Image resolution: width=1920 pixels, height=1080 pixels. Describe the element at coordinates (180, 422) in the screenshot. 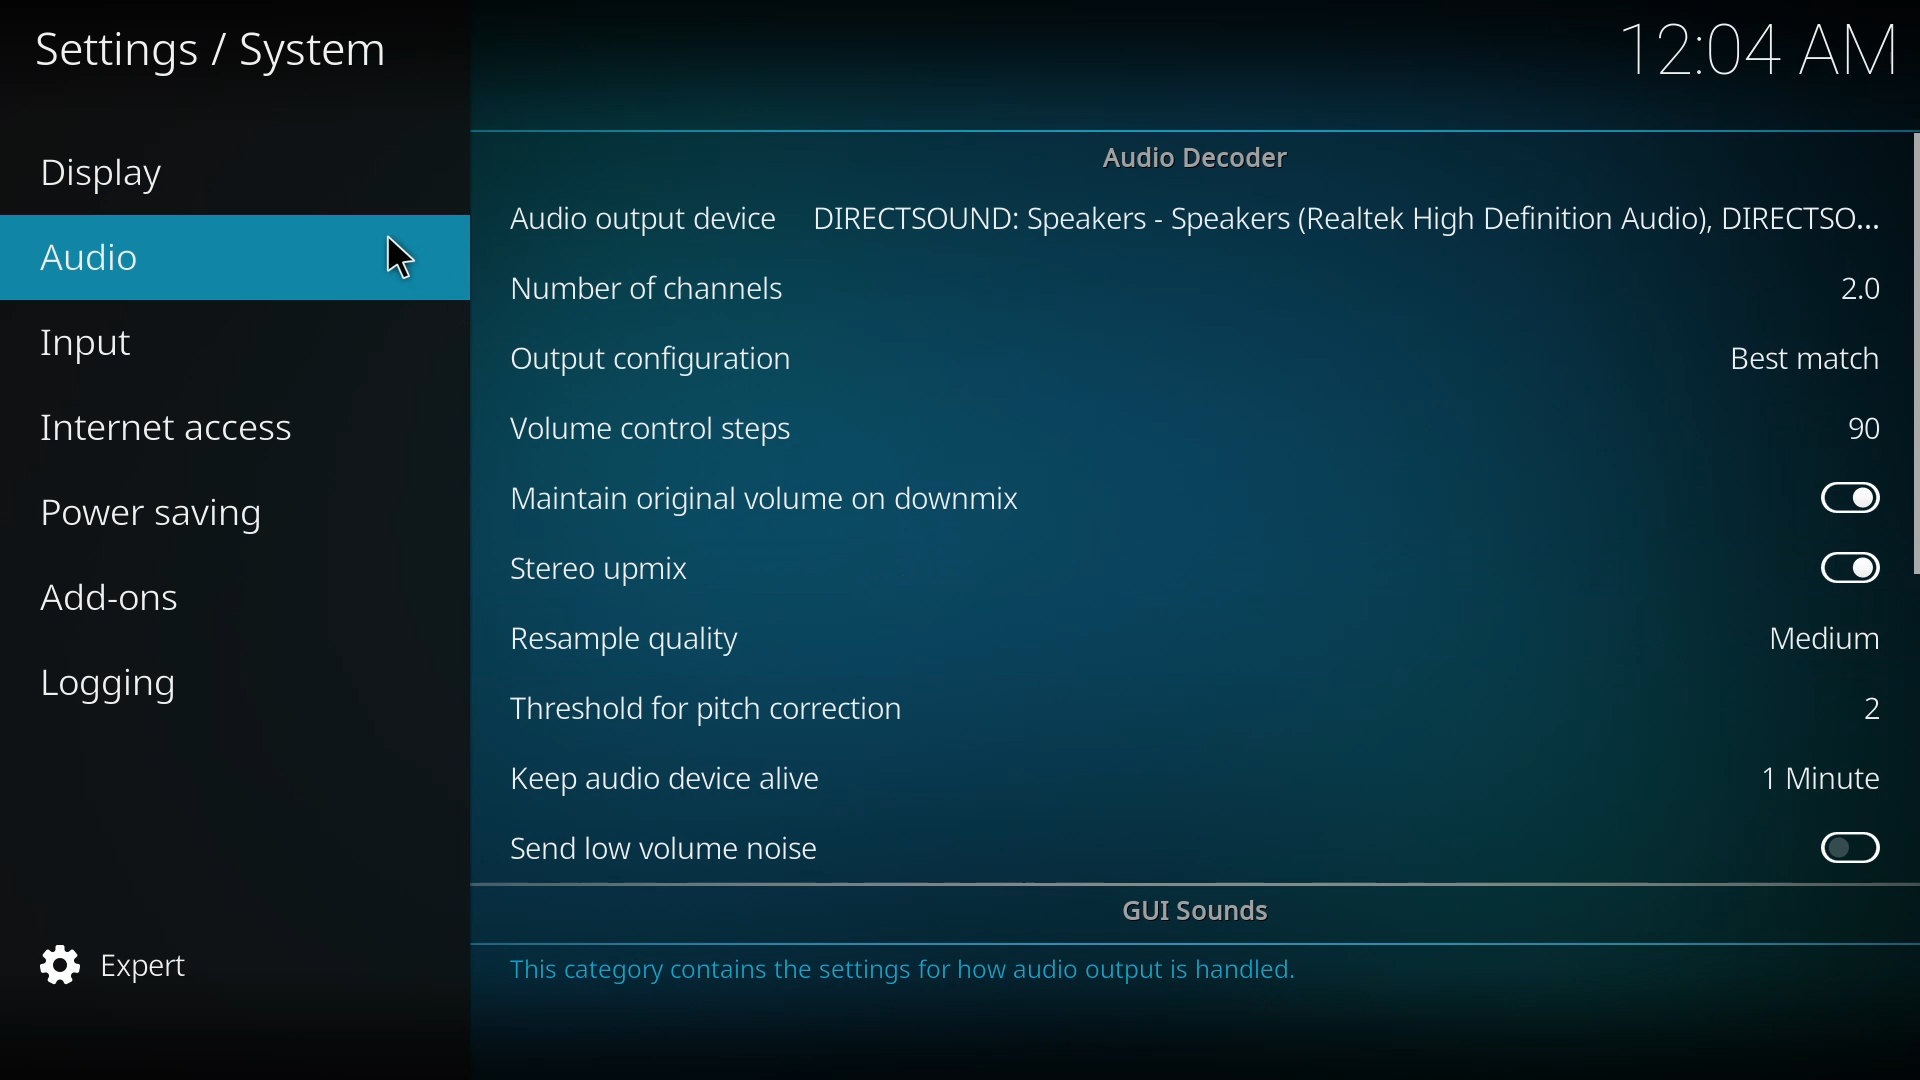

I see `internet access ` at that location.